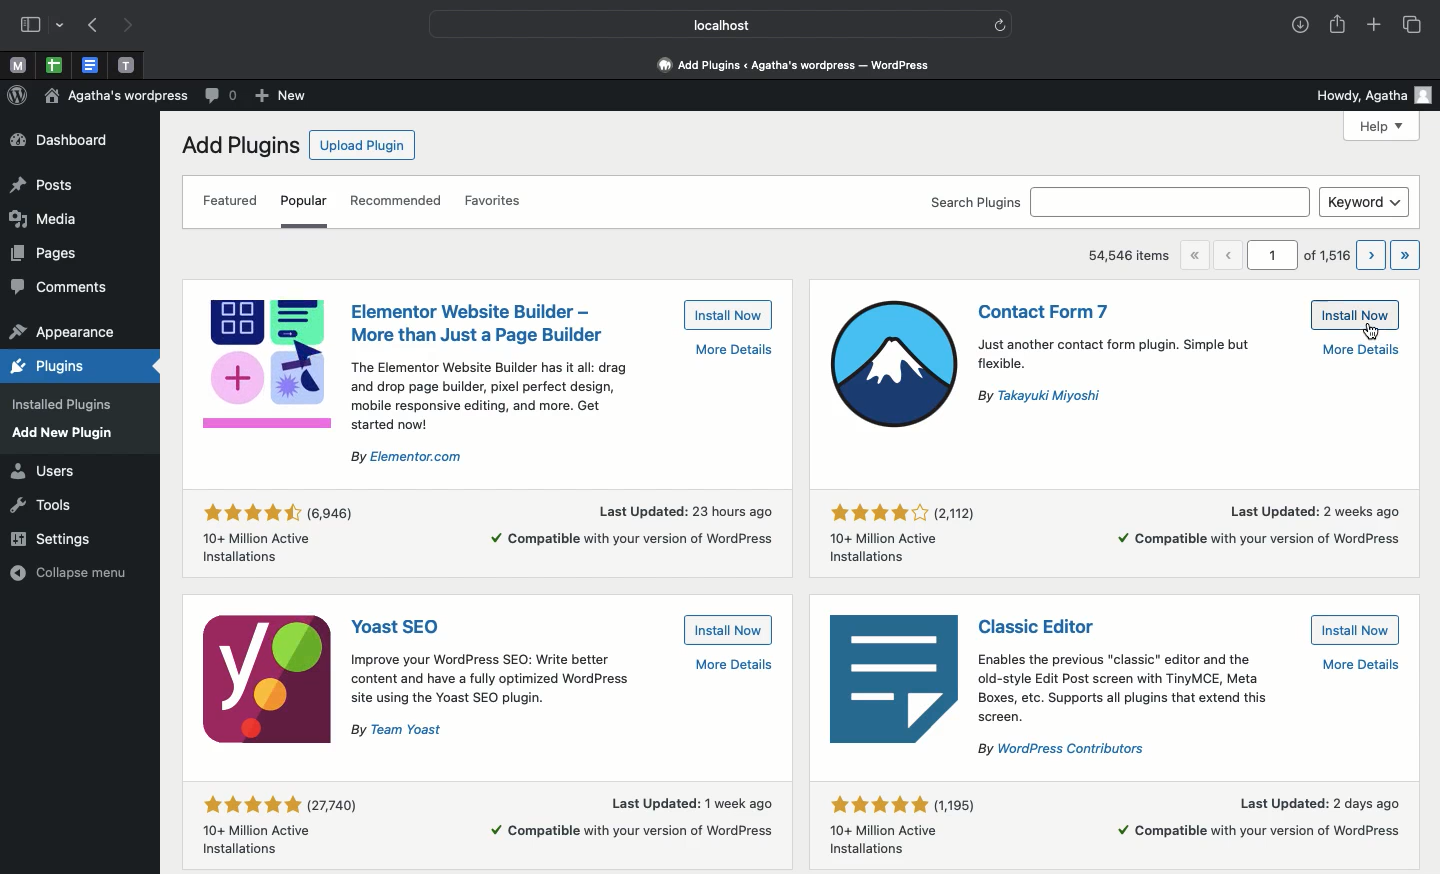  Describe the element at coordinates (45, 219) in the screenshot. I see `media` at that location.